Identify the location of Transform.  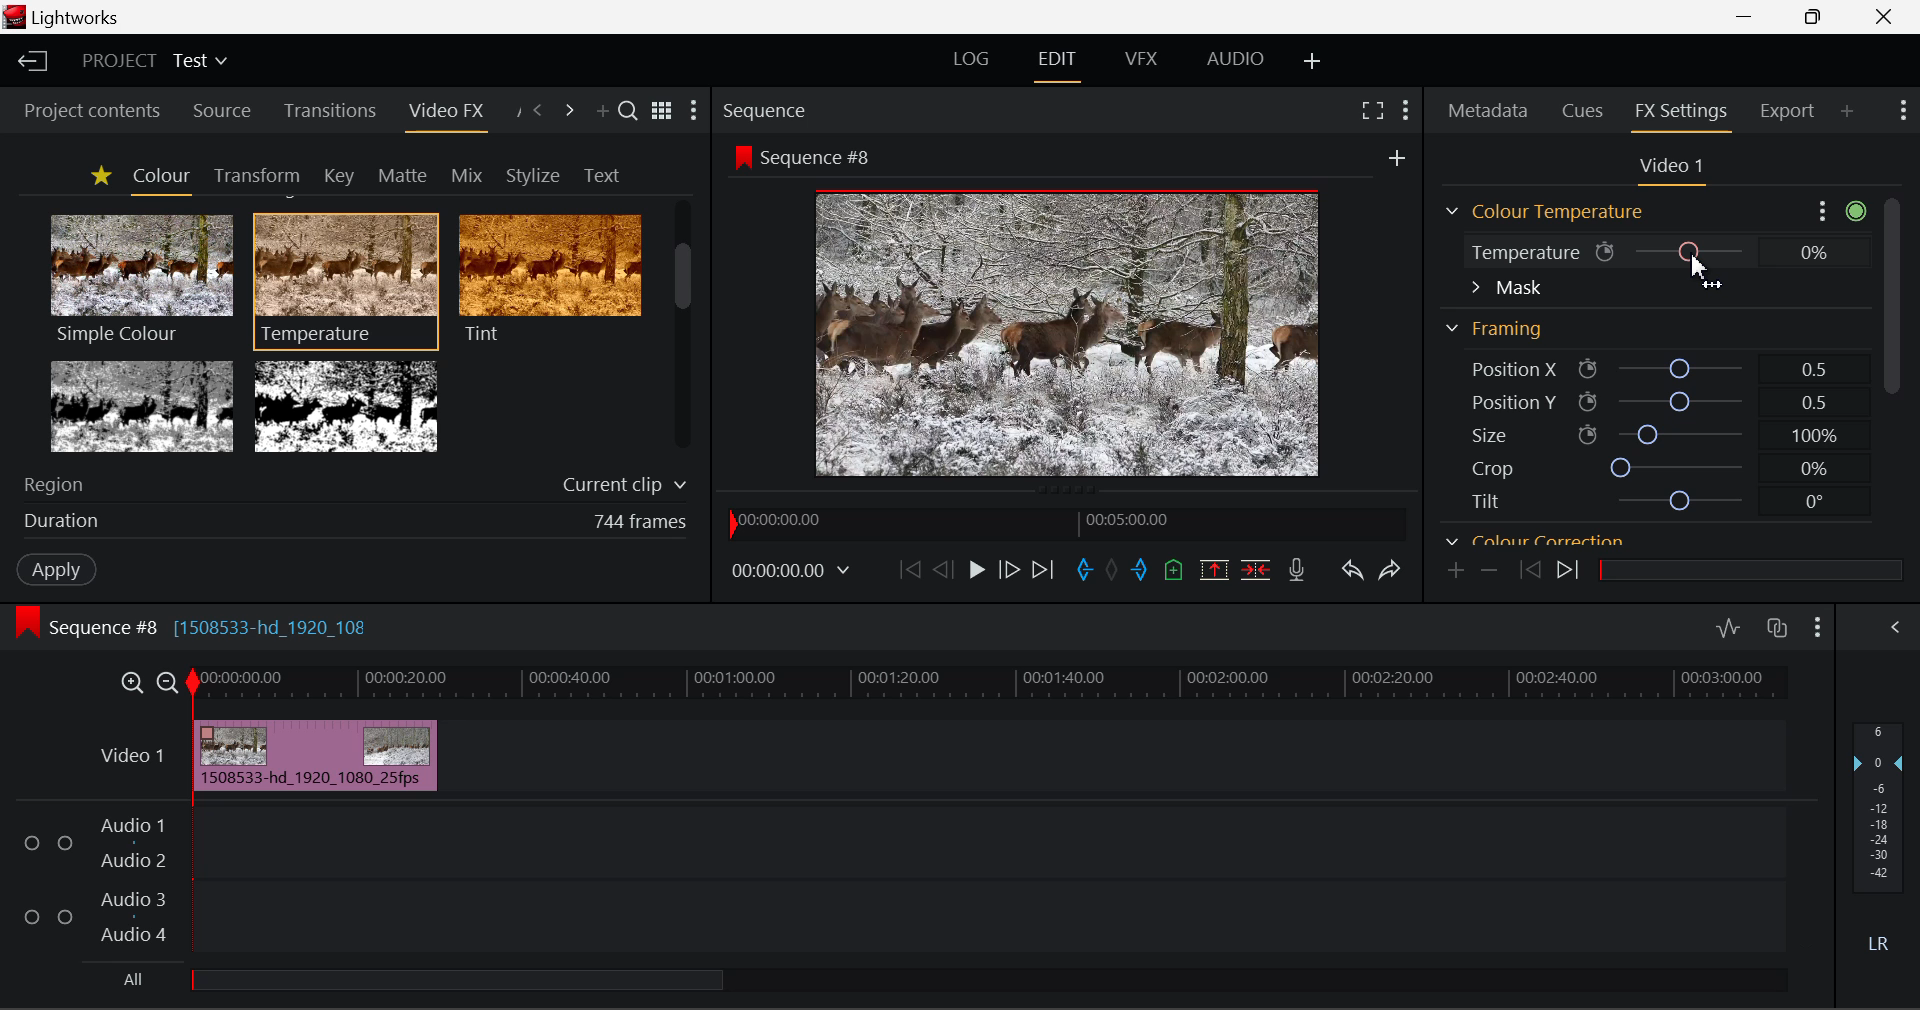
(253, 174).